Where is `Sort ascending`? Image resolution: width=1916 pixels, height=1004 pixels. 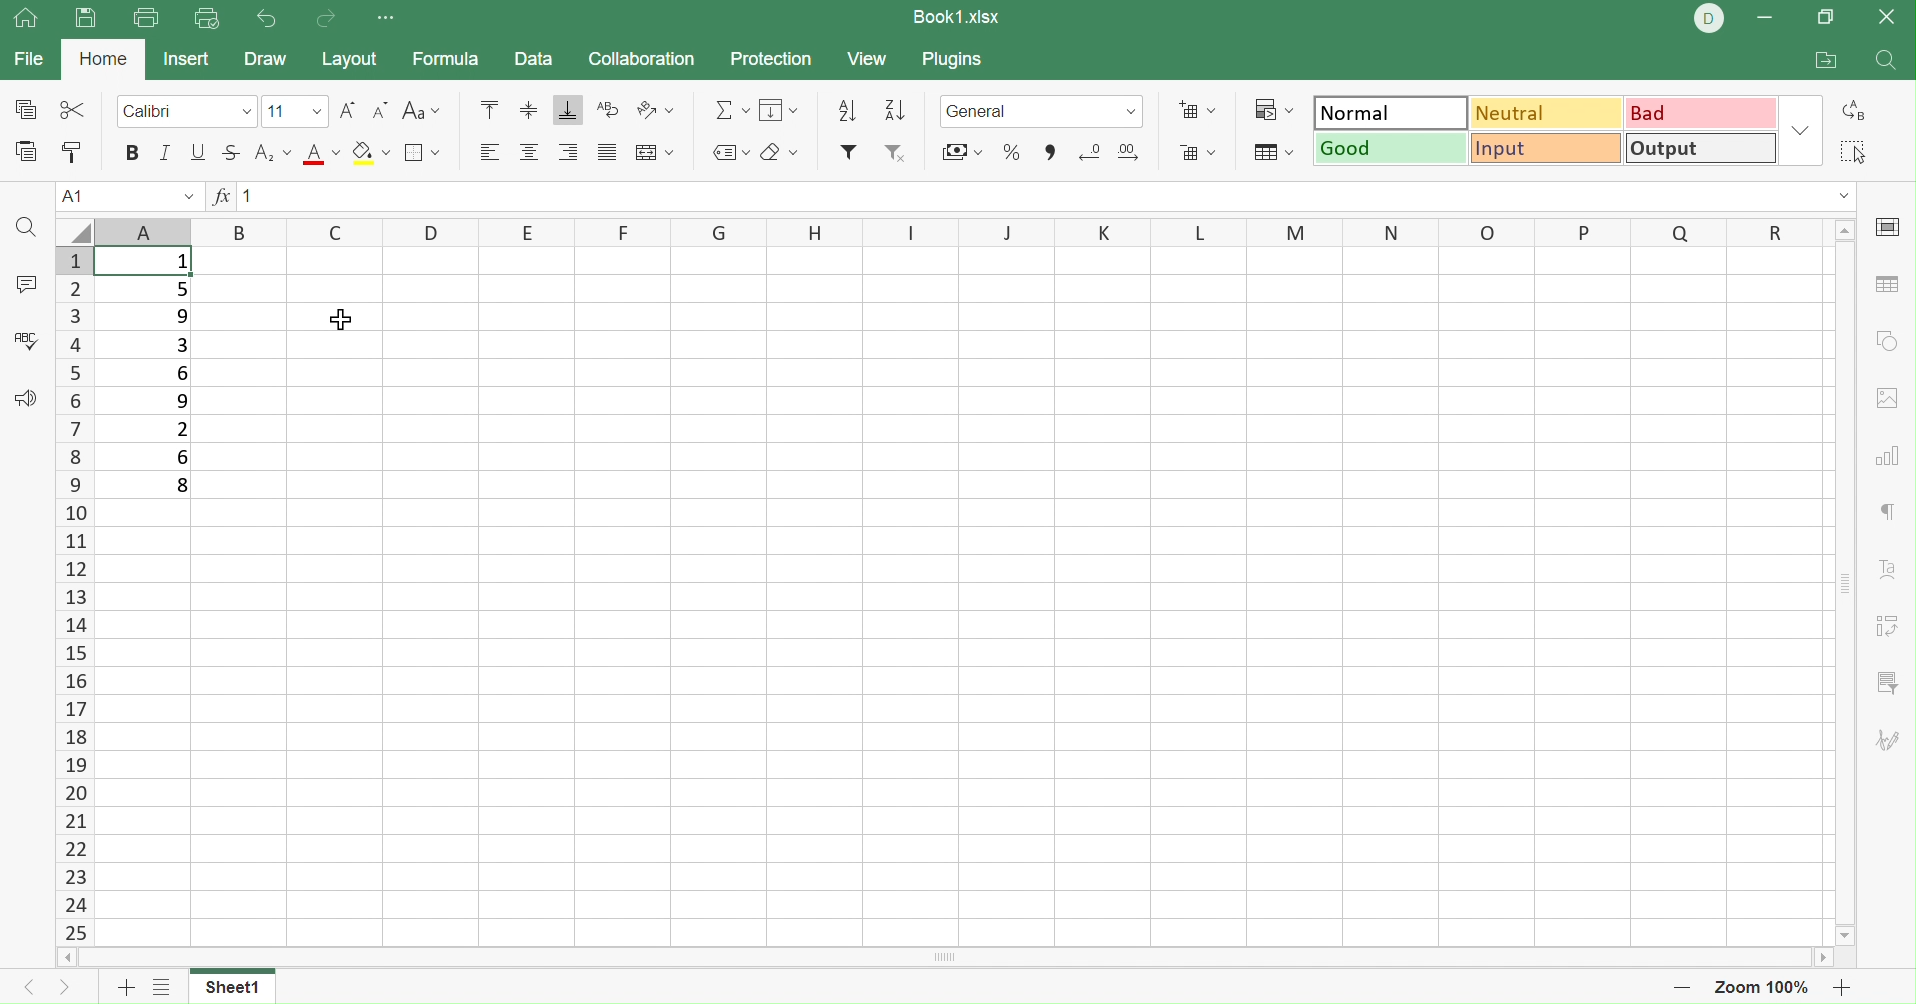
Sort ascending is located at coordinates (896, 107).